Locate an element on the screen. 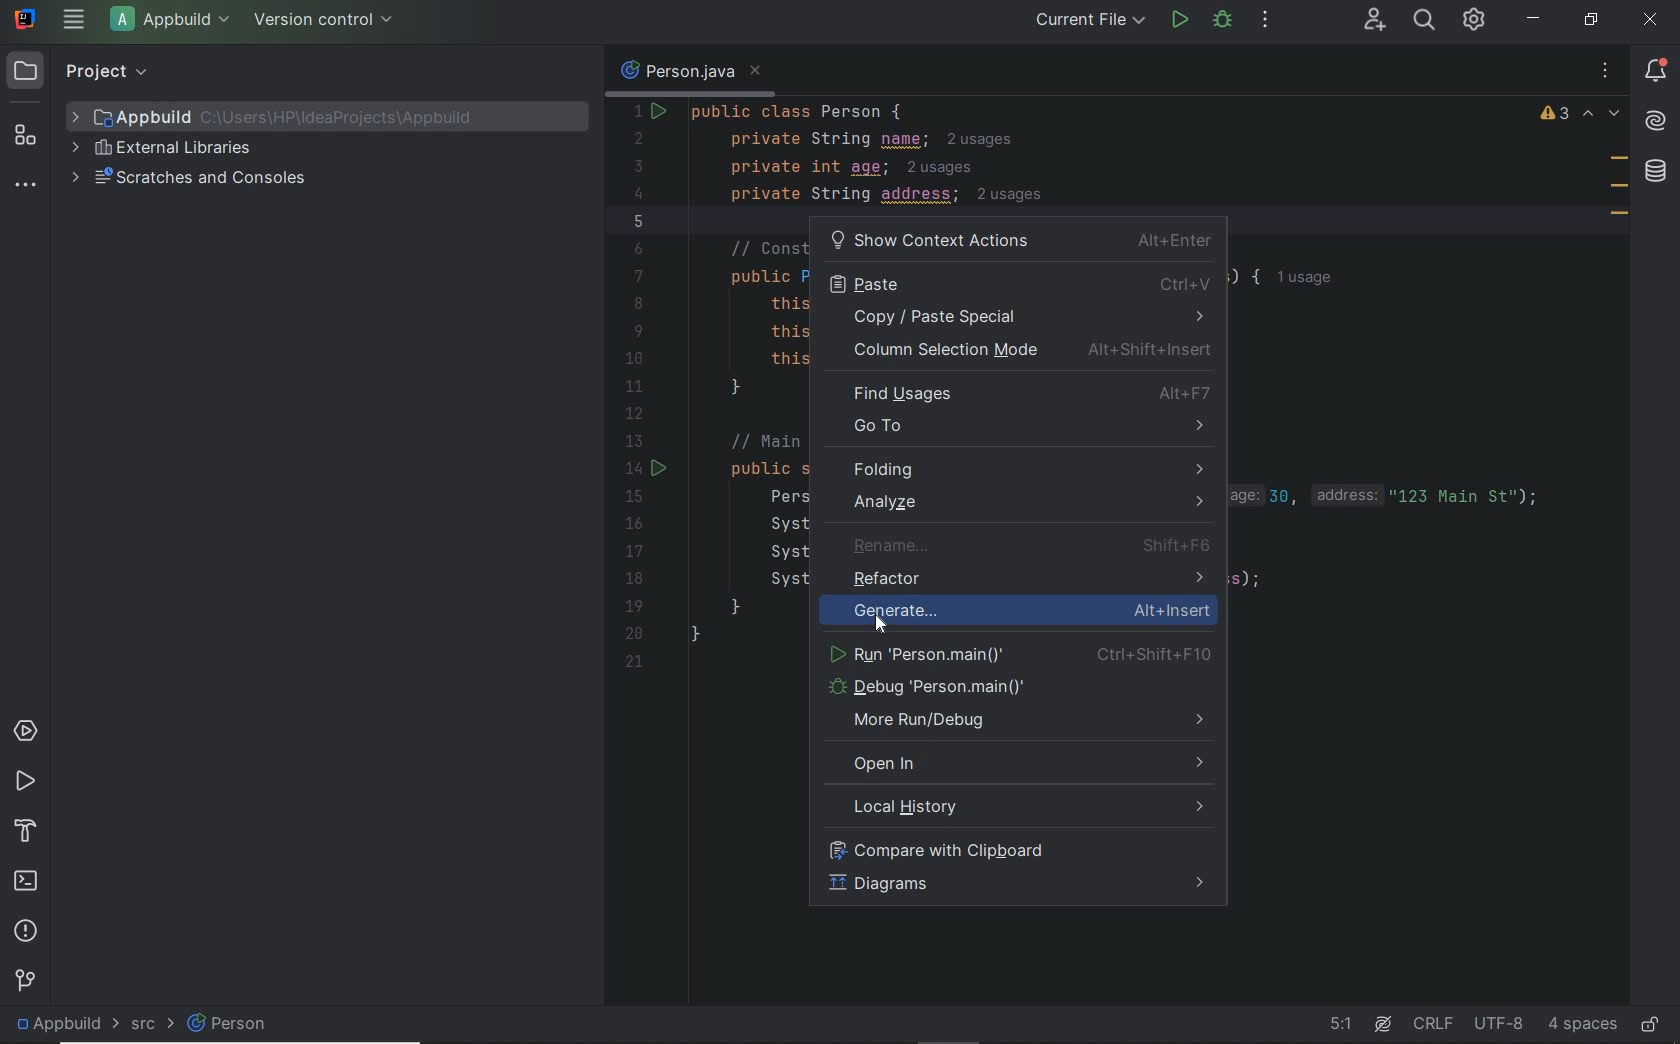 This screenshot has height=1044, width=1680. terminal is located at coordinates (27, 878).